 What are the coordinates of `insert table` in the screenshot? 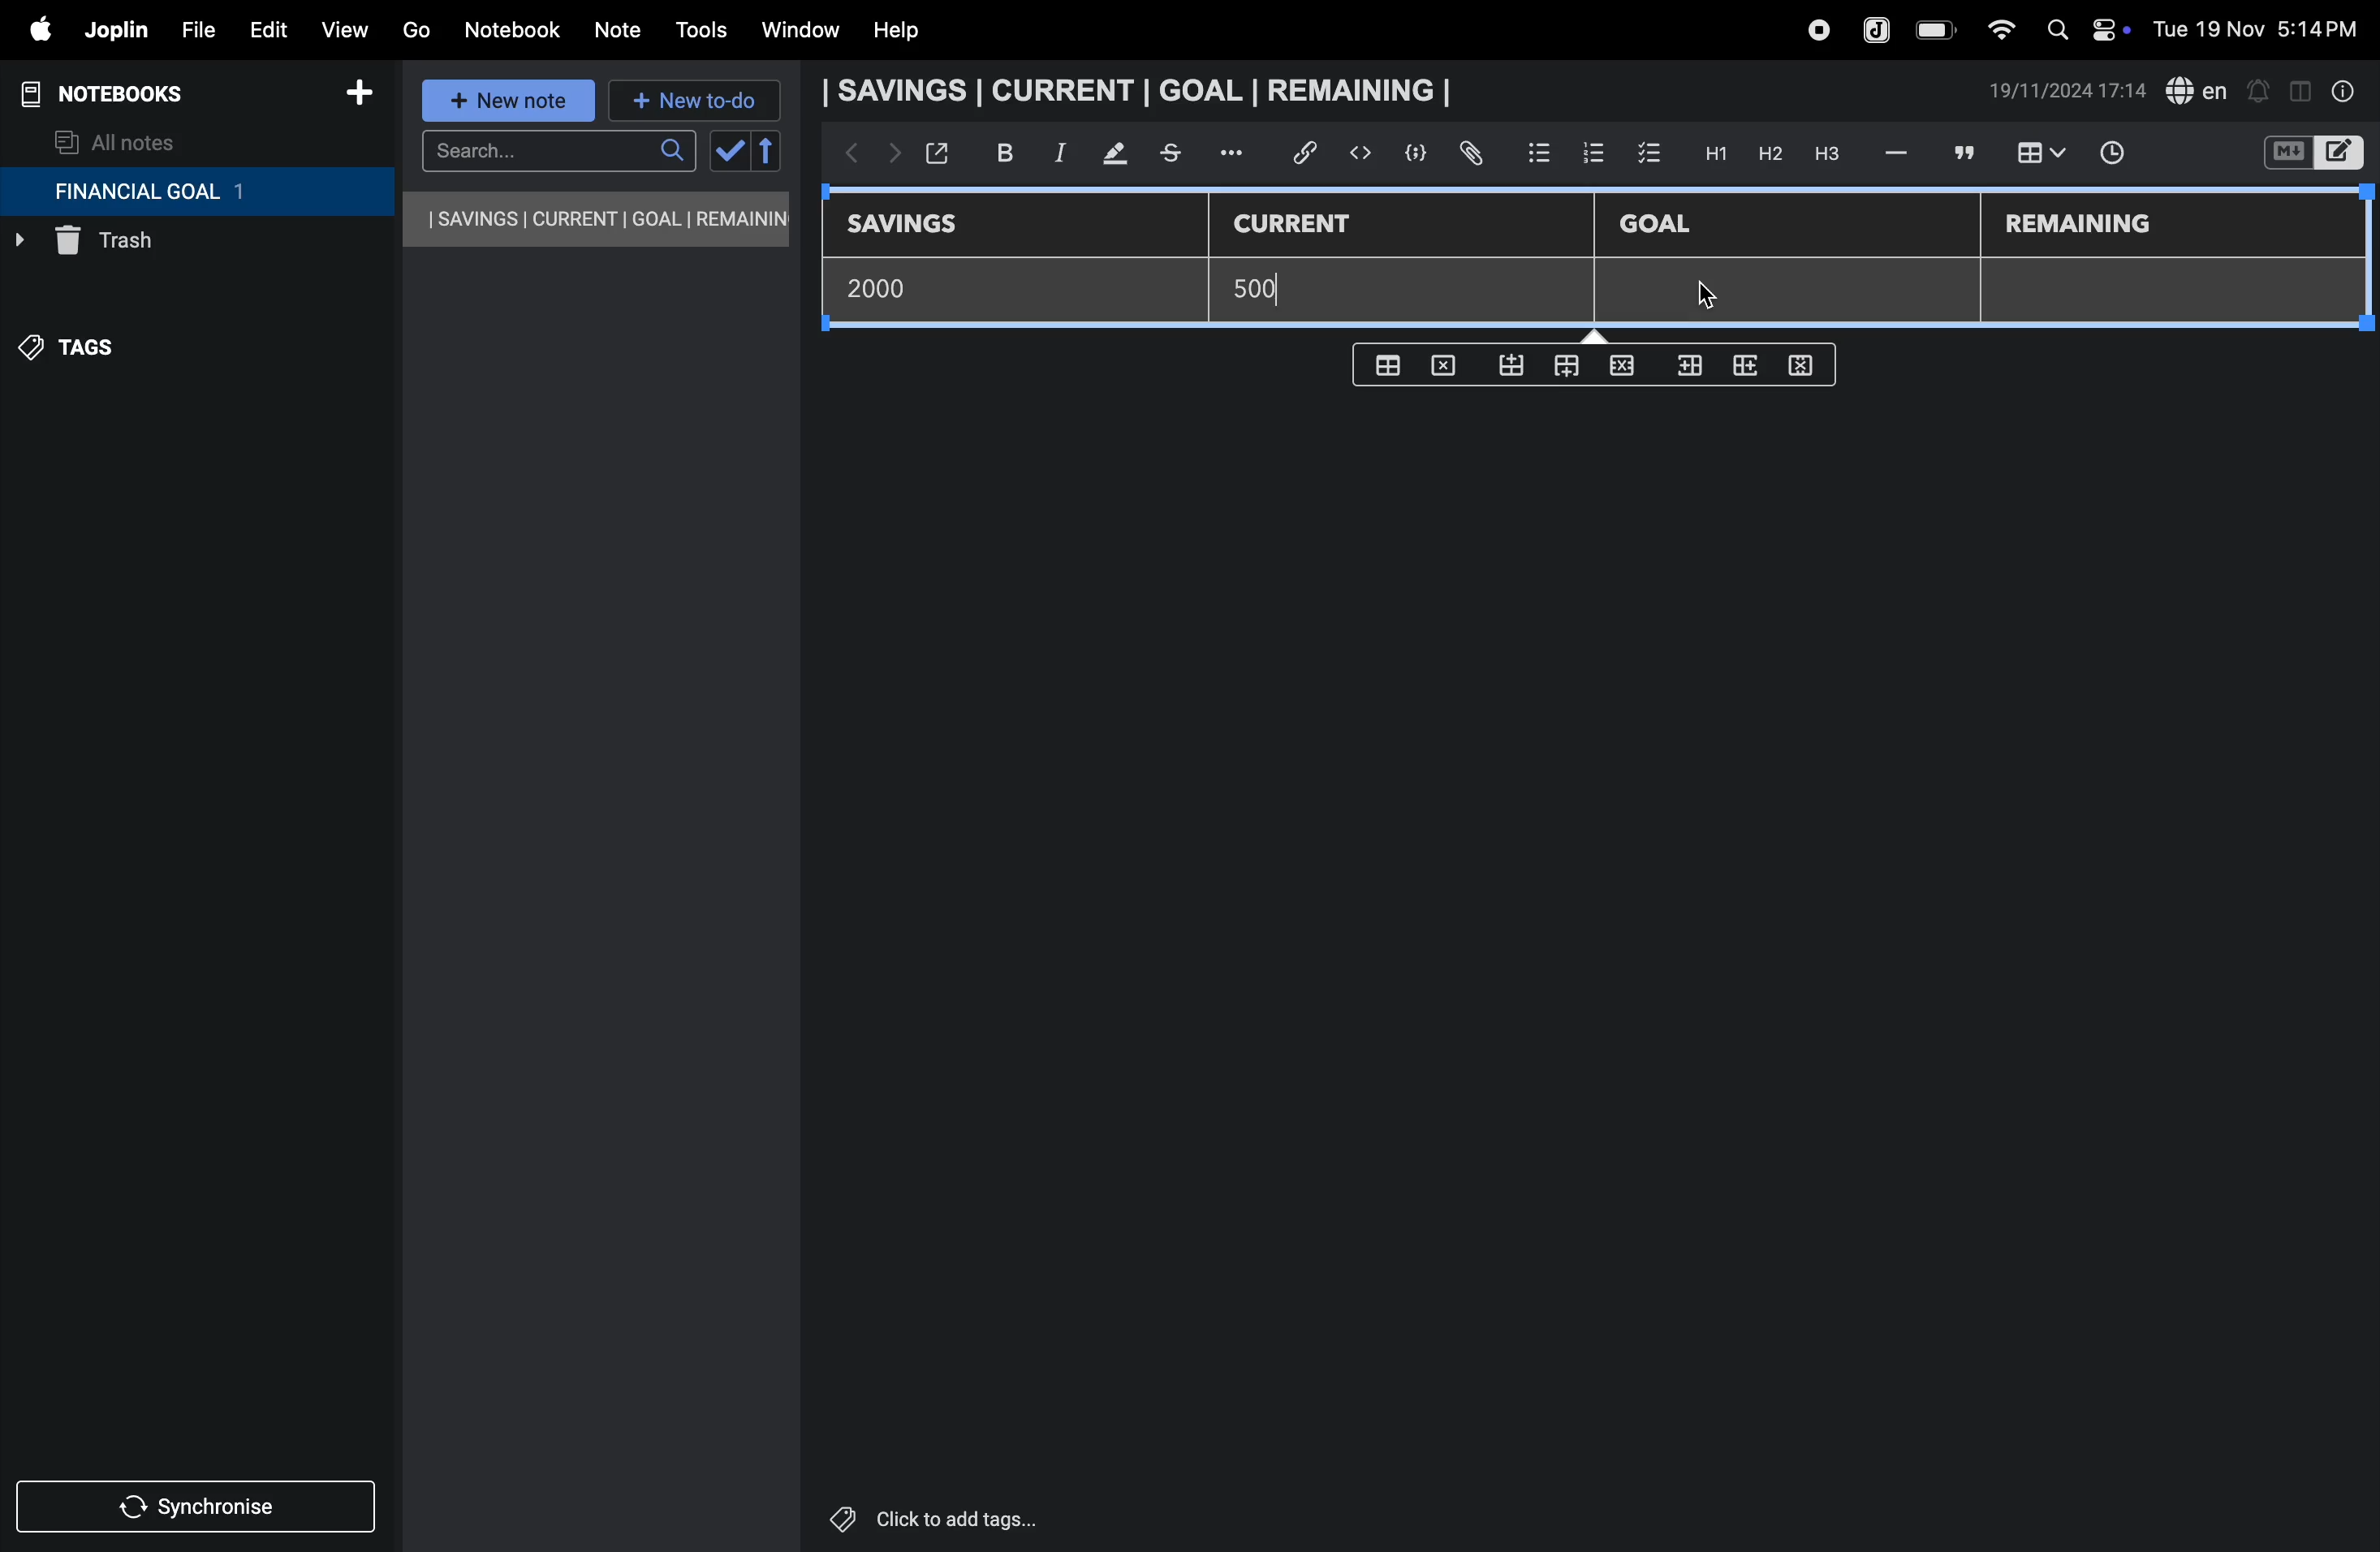 It's located at (2037, 155).